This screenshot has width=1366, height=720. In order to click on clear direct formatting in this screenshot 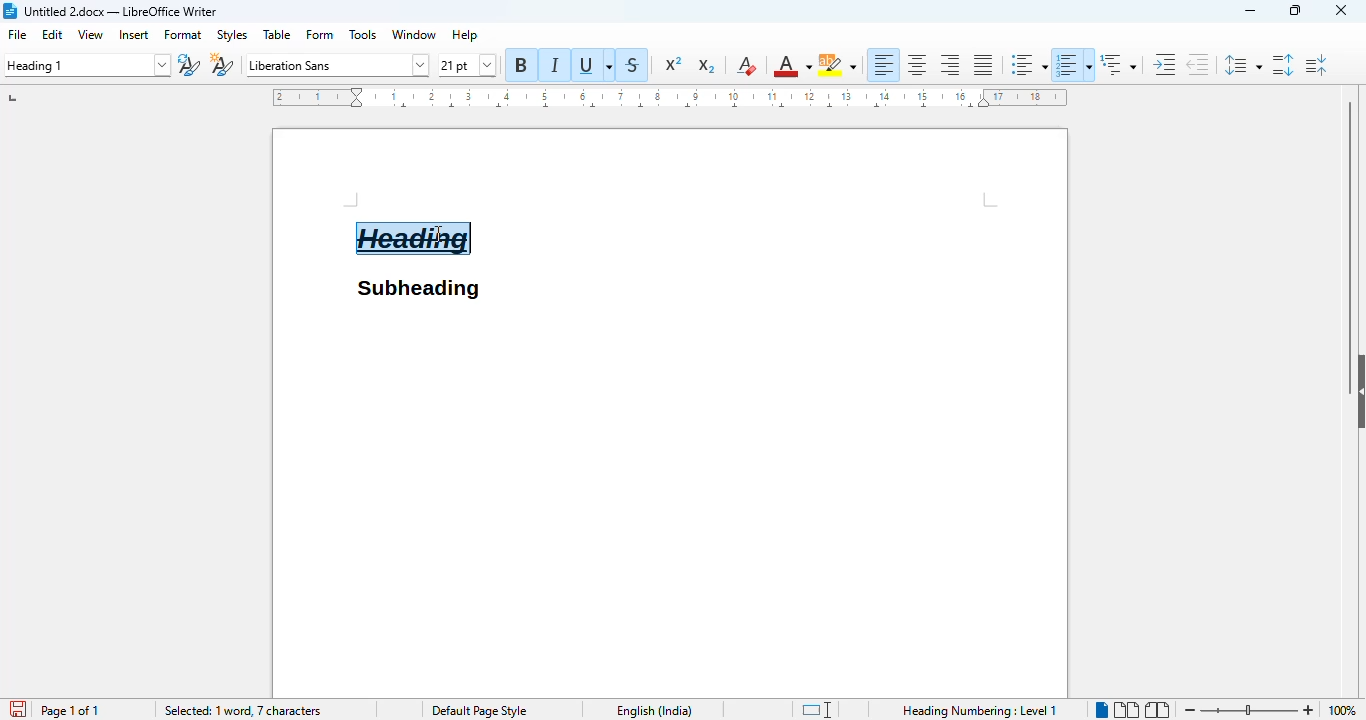, I will do `click(745, 65)`.